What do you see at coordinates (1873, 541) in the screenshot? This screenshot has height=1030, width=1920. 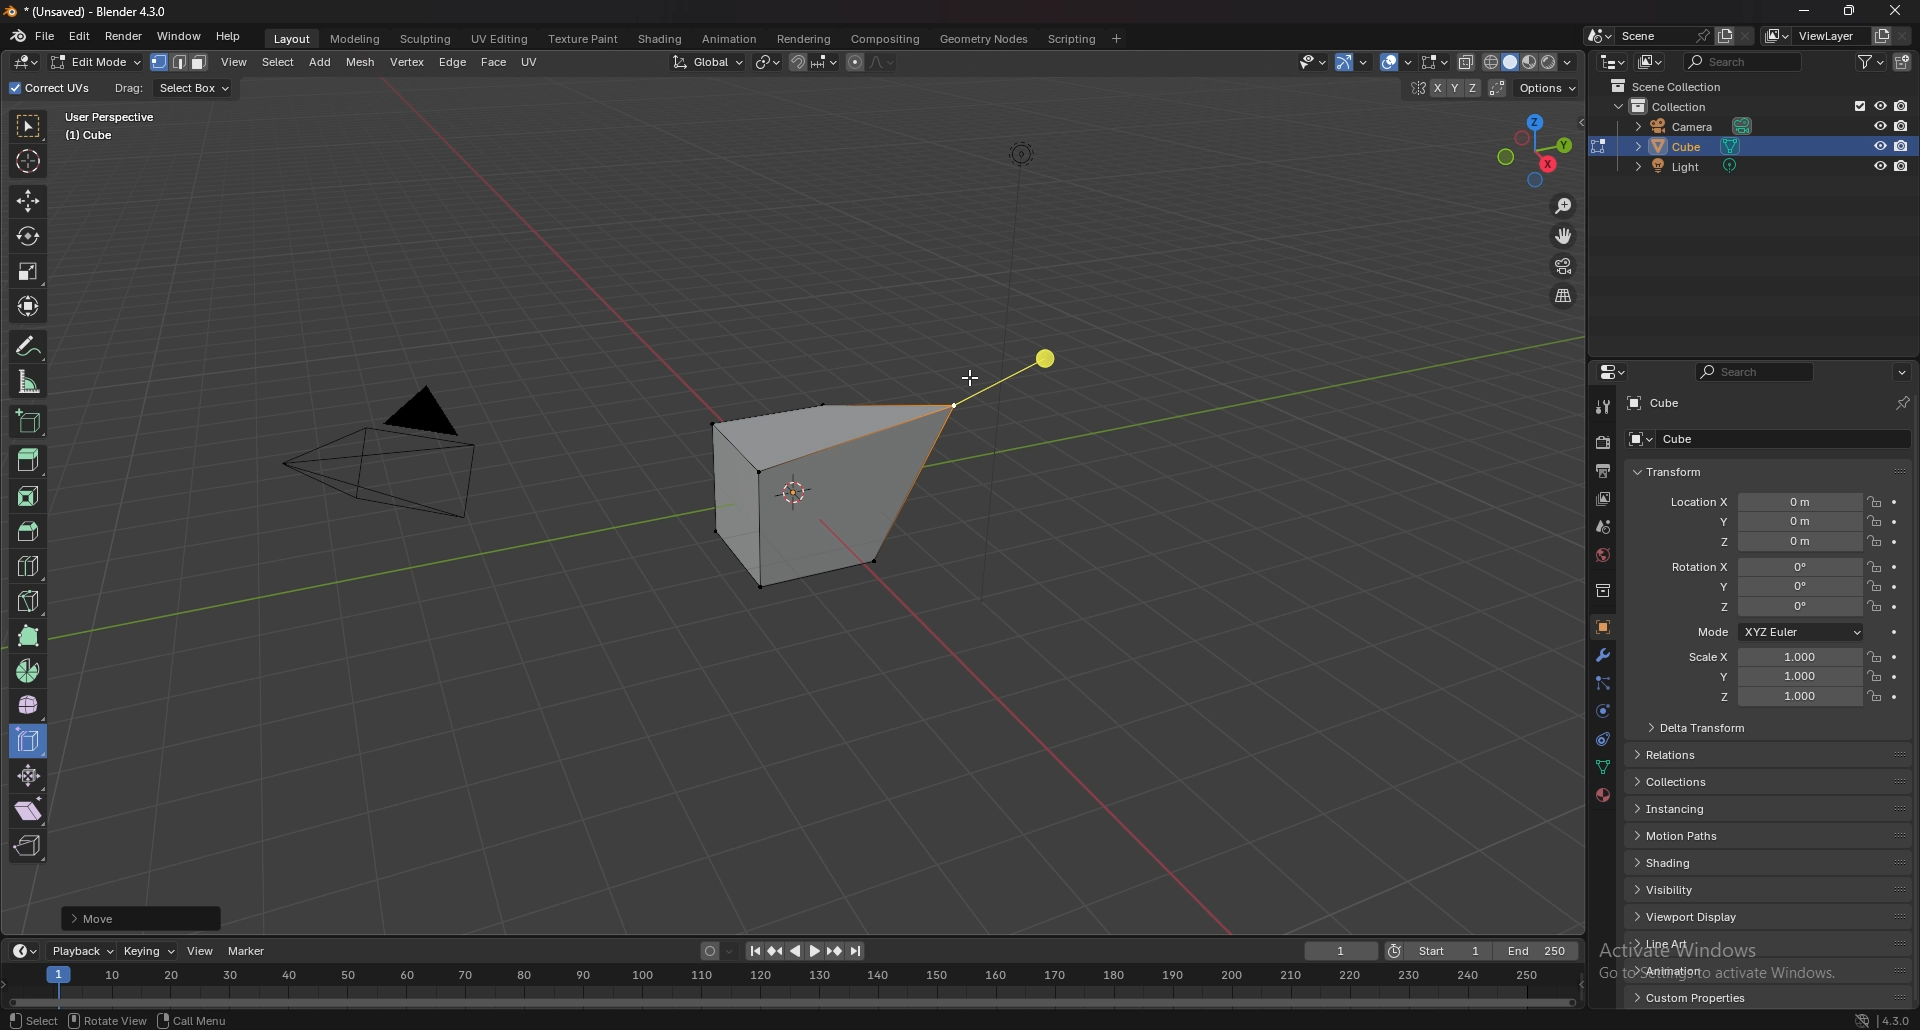 I see `lock` at bounding box center [1873, 541].